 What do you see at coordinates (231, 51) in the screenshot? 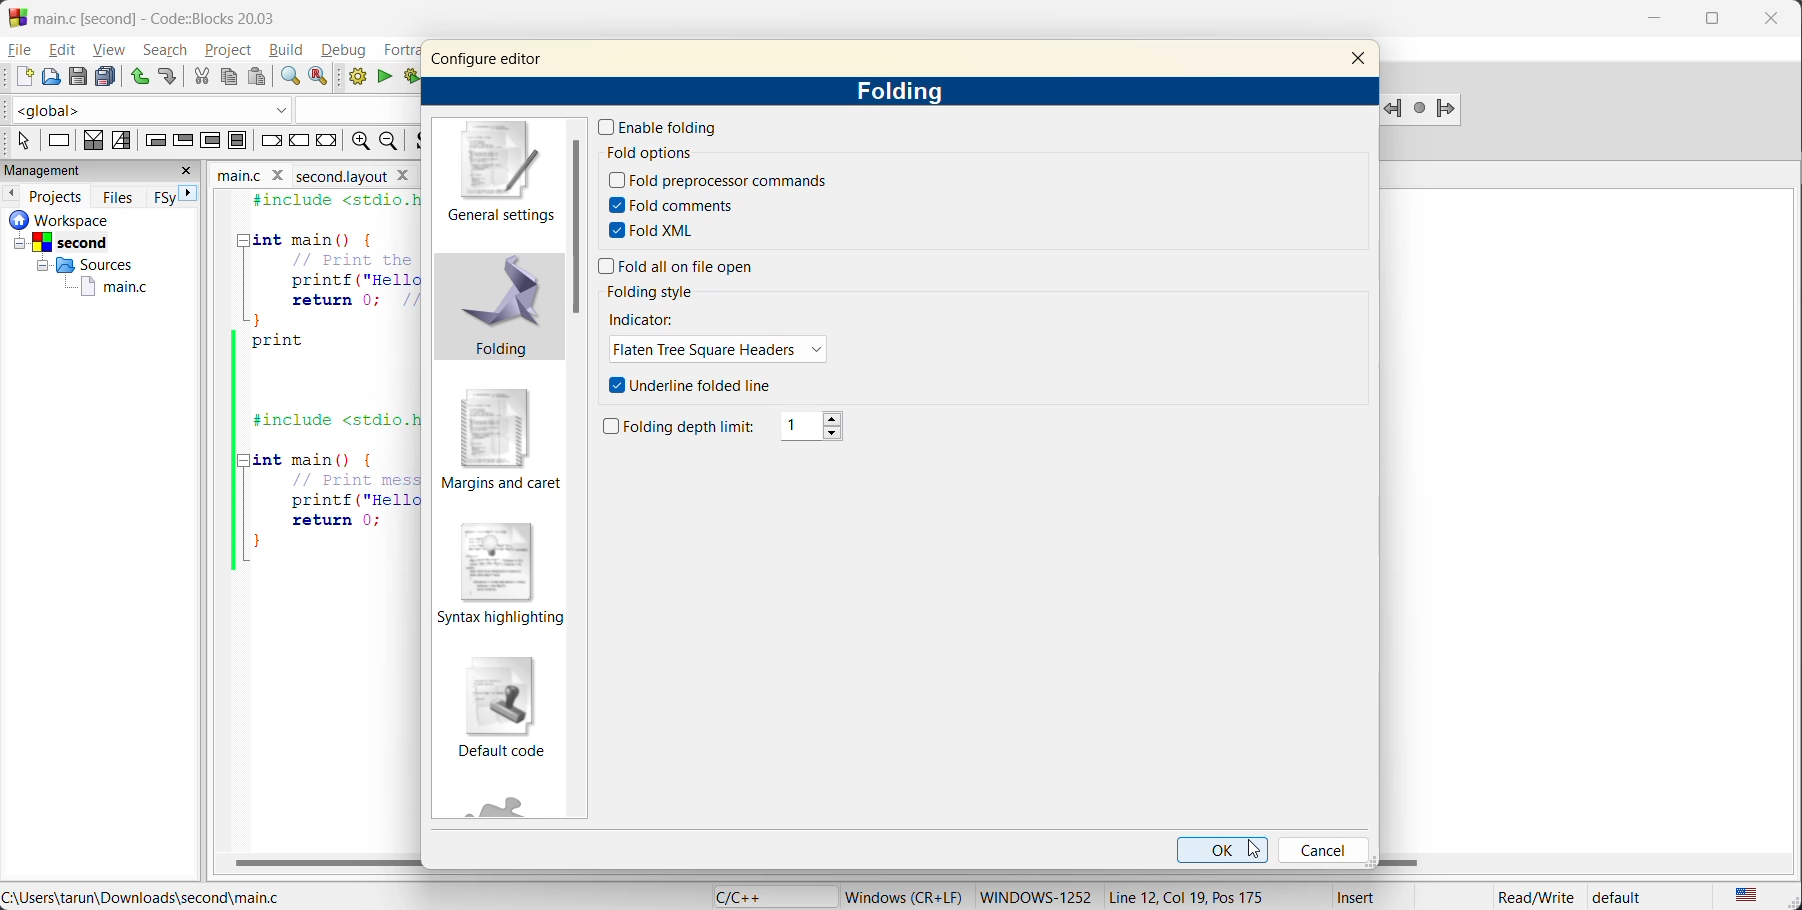
I see `project` at bounding box center [231, 51].